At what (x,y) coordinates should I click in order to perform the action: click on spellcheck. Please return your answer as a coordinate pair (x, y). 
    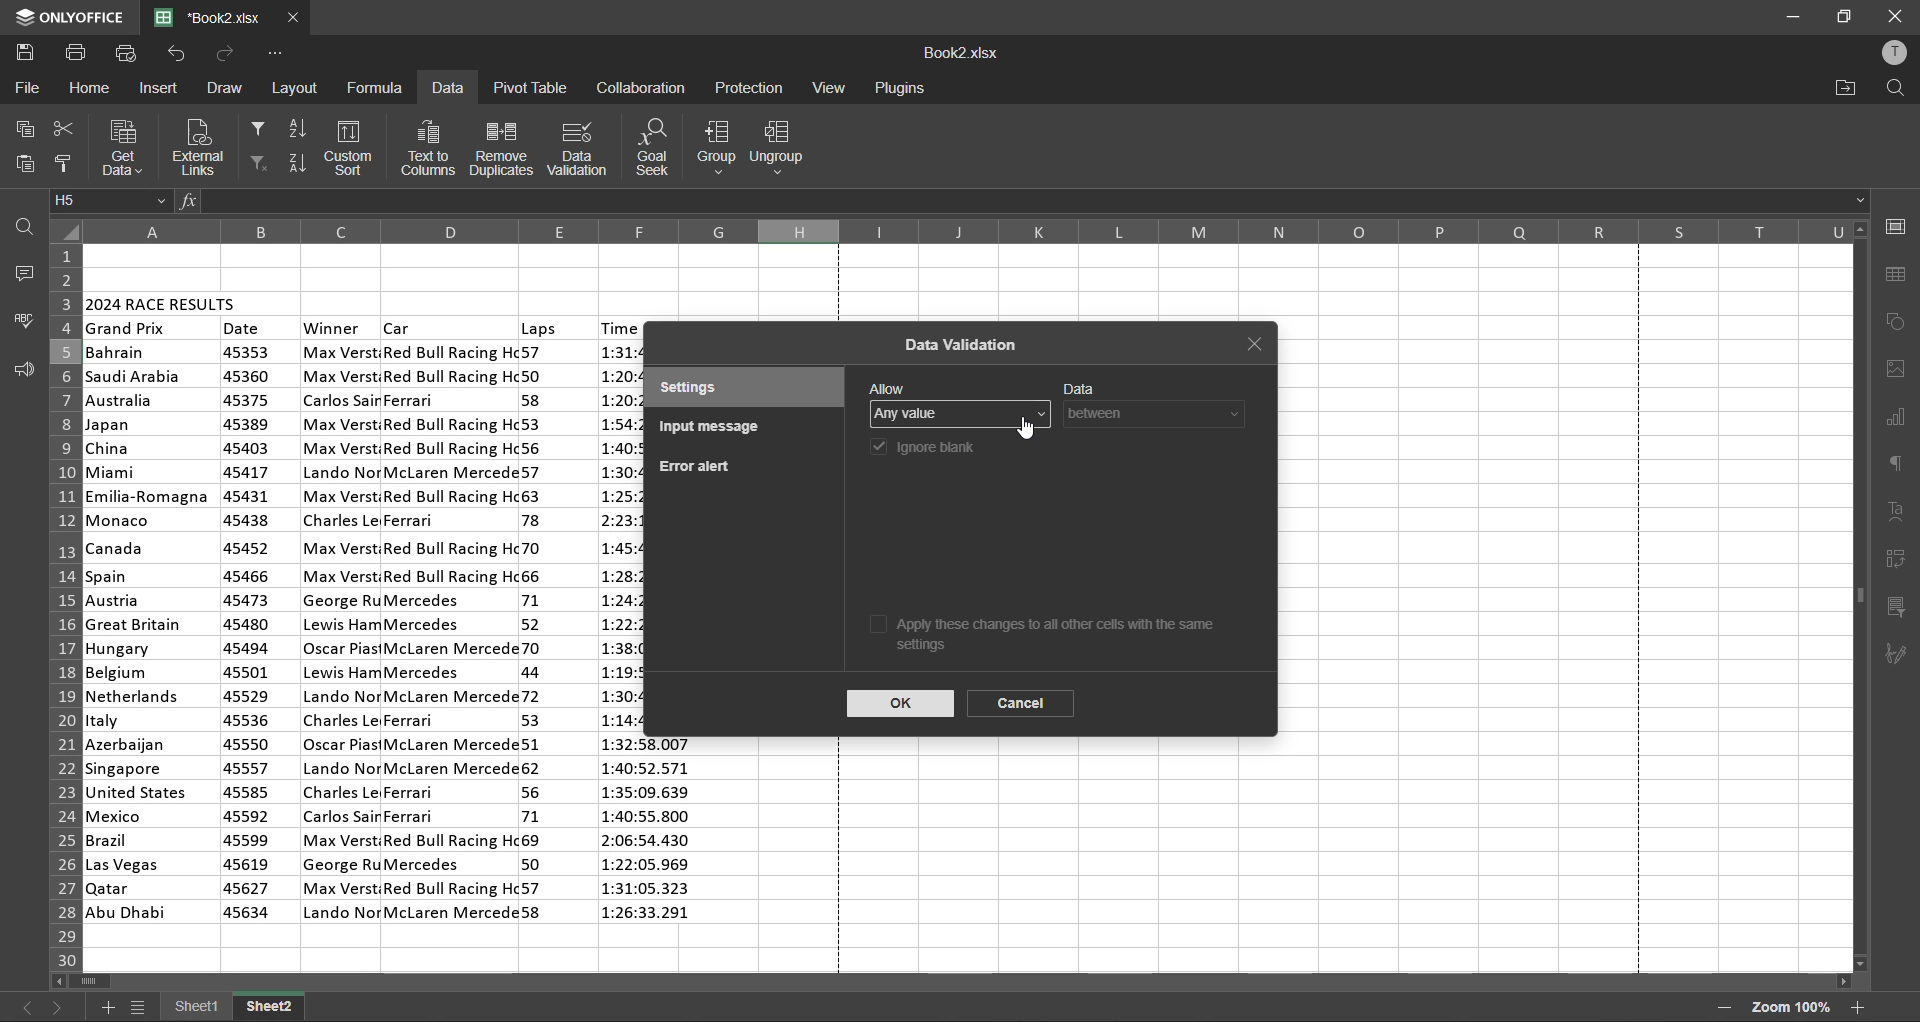
    Looking at the image, I should click on (25, 320).